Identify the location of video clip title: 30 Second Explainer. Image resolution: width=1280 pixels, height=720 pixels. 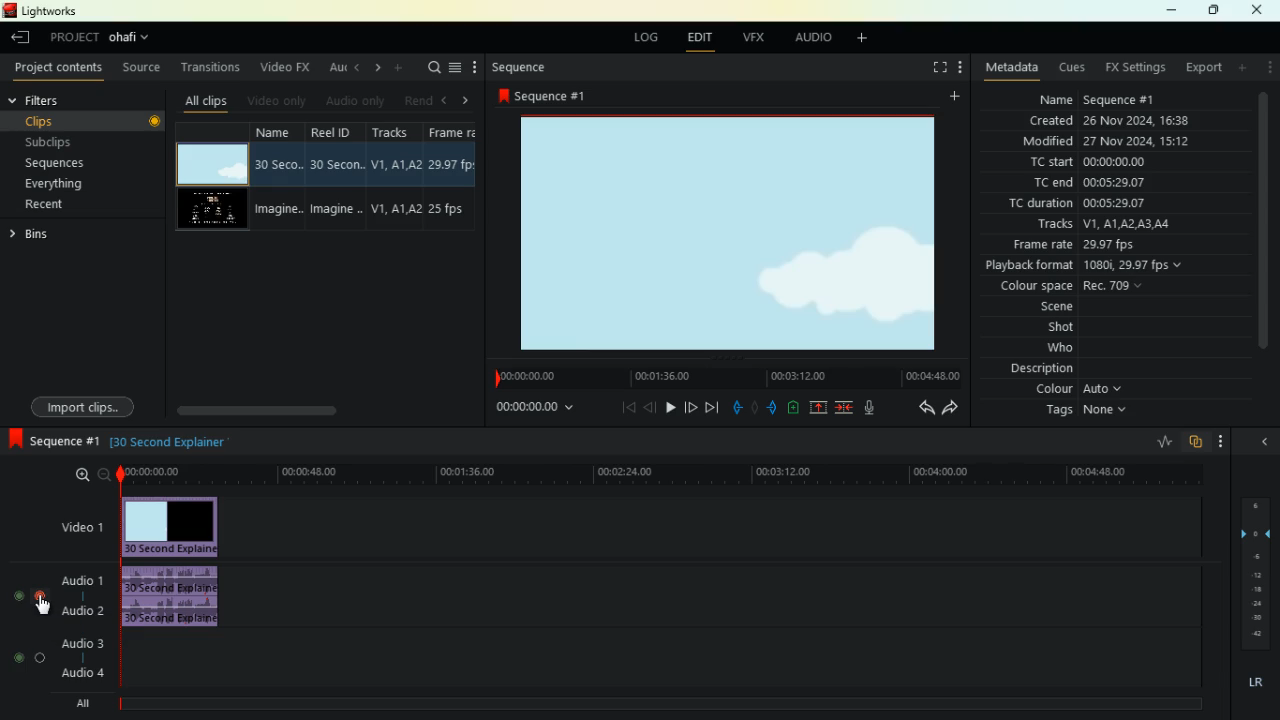
(169, 439).